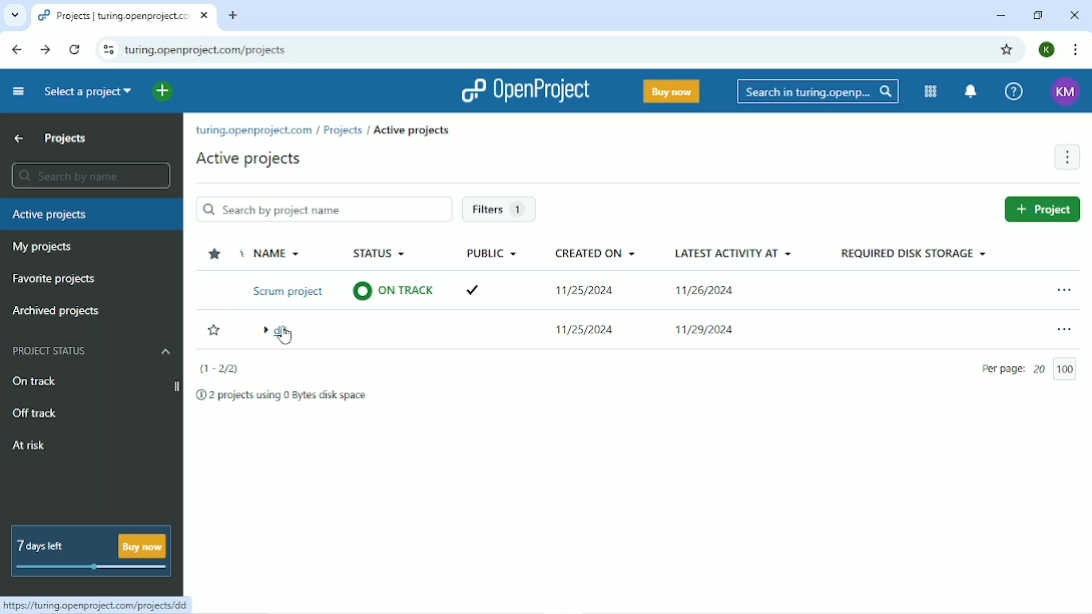 This screenshot has height=614, width=1092. I want to click on Customize and control google chrome, so click(1074, 50).